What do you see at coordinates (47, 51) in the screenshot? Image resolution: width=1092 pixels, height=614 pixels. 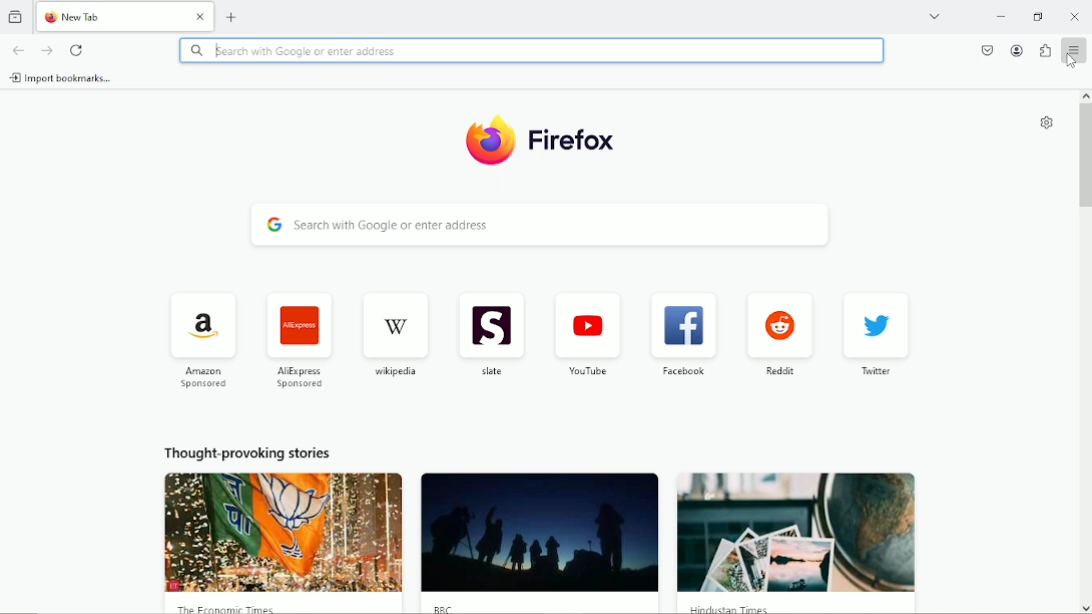 I see `go forward` at bounding box center [47, 51].